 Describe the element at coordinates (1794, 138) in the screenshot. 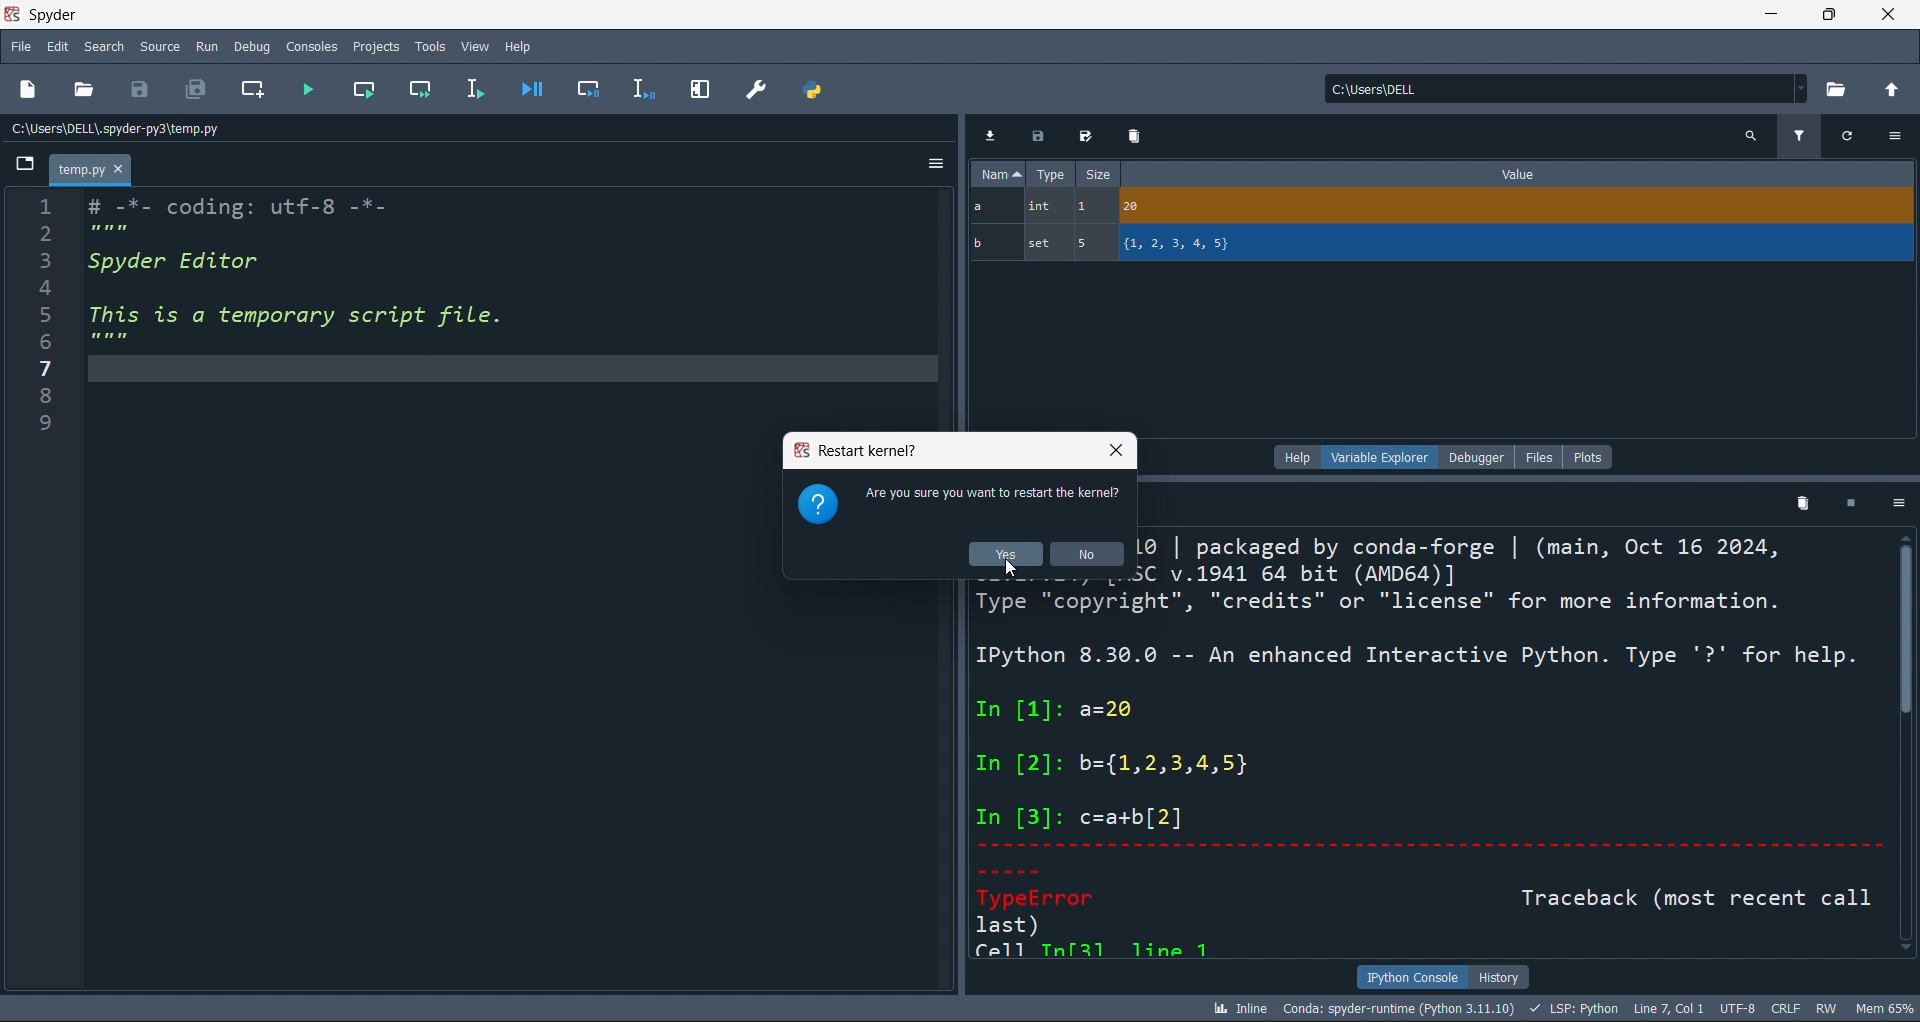

I see `filter` at that location.